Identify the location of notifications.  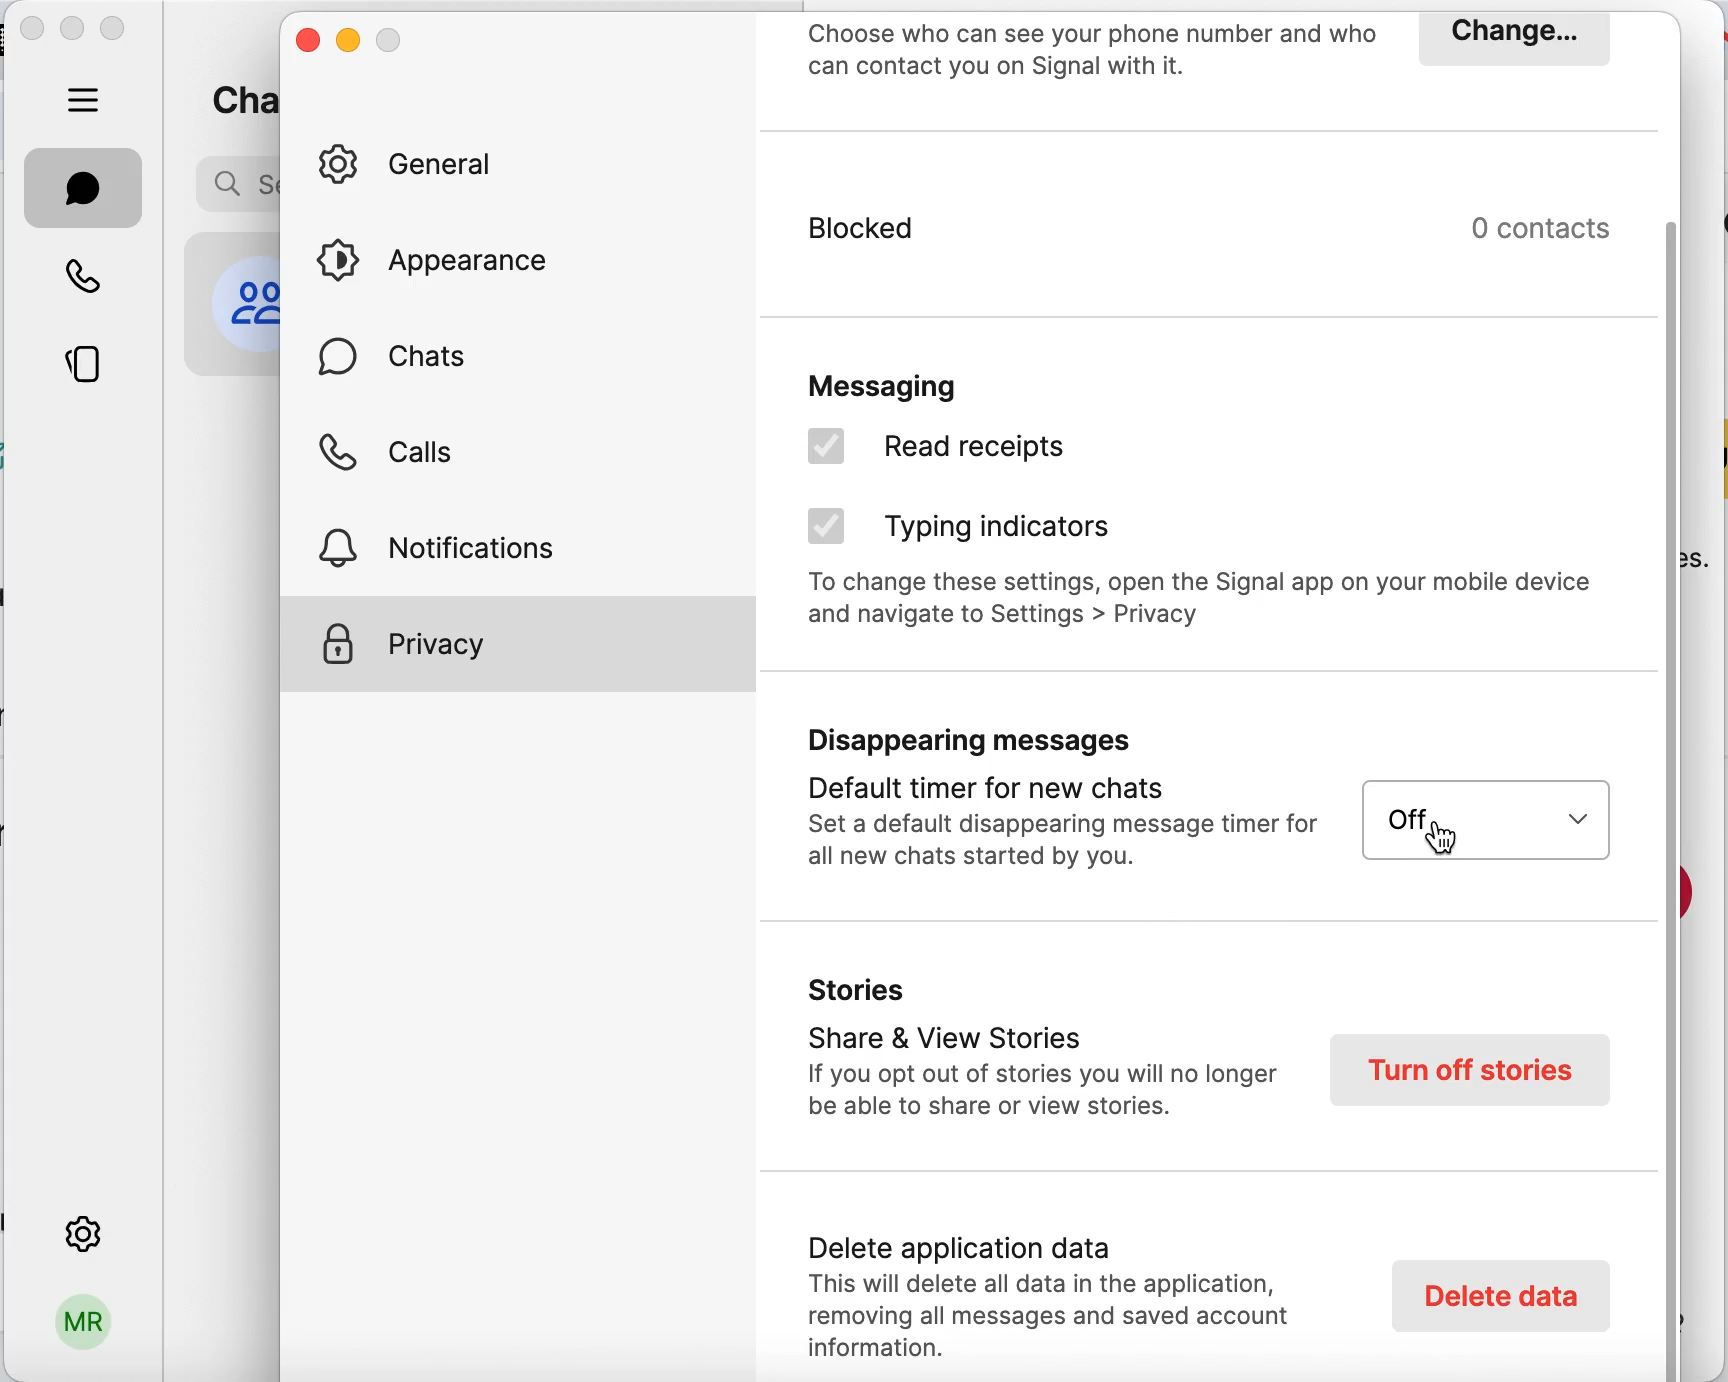
(461, 544).